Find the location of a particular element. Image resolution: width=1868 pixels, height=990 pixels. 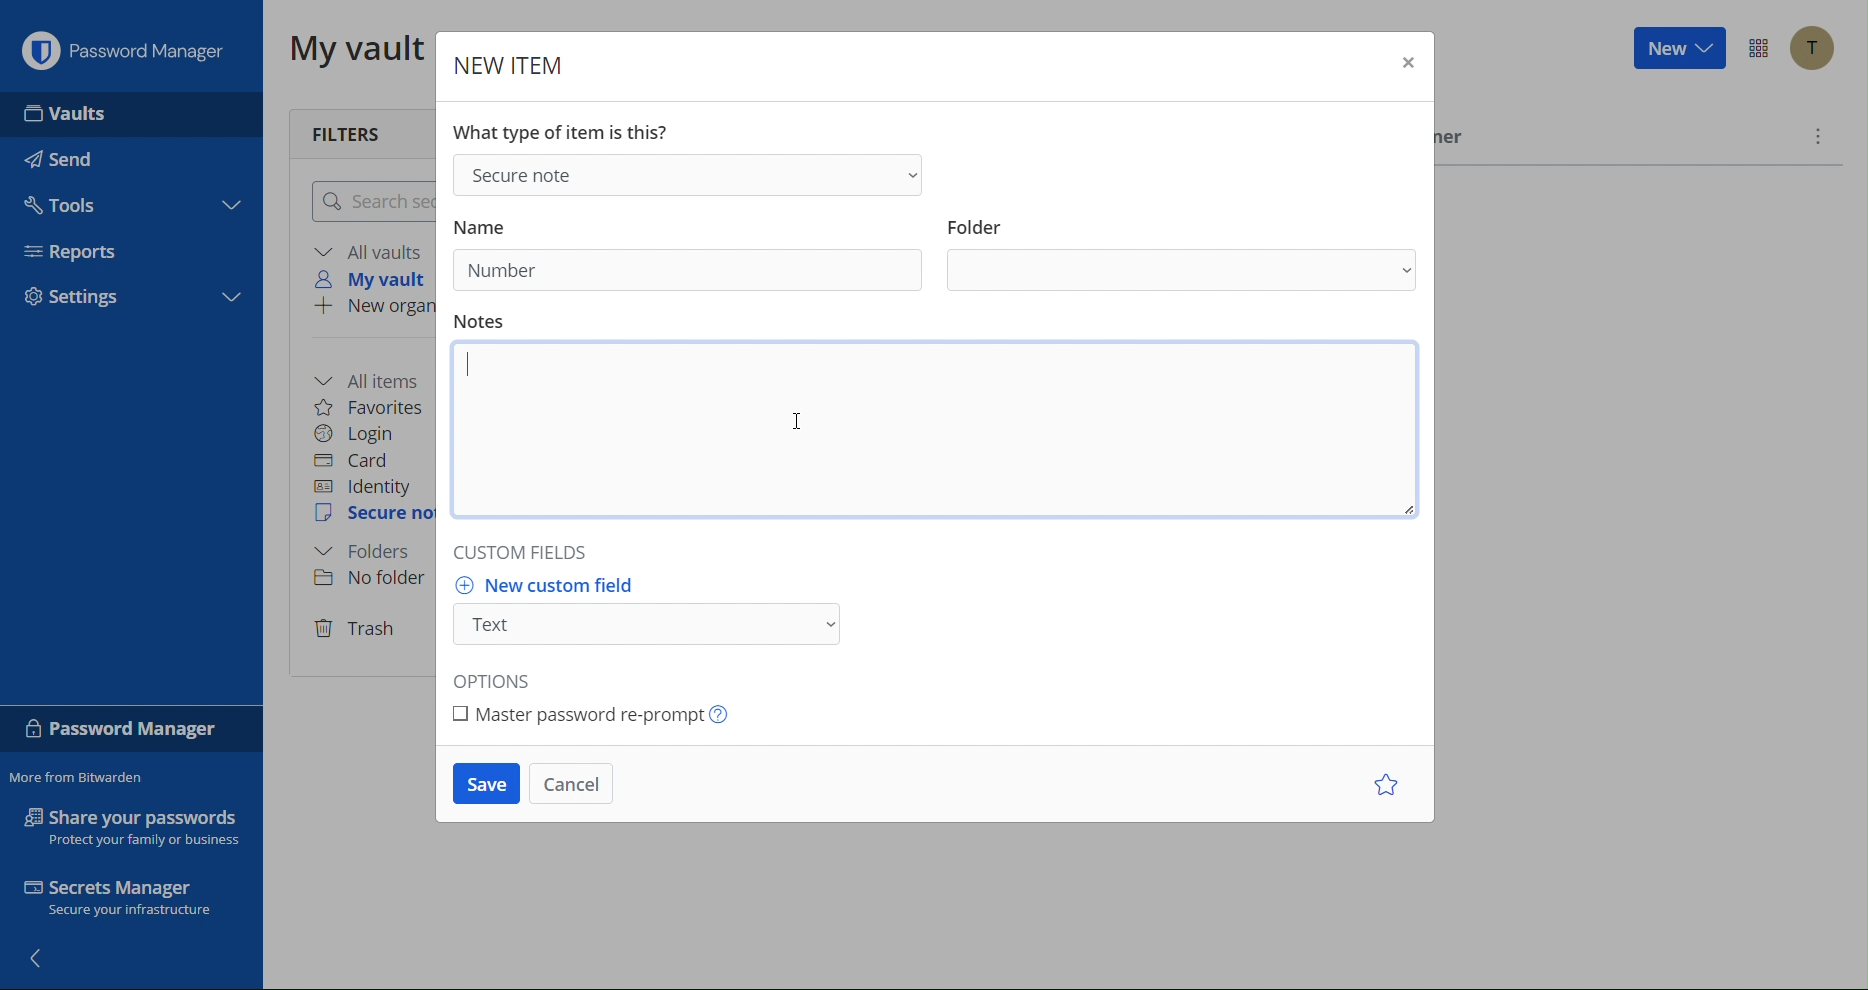

Folder is located at coordinates (1180, 255).